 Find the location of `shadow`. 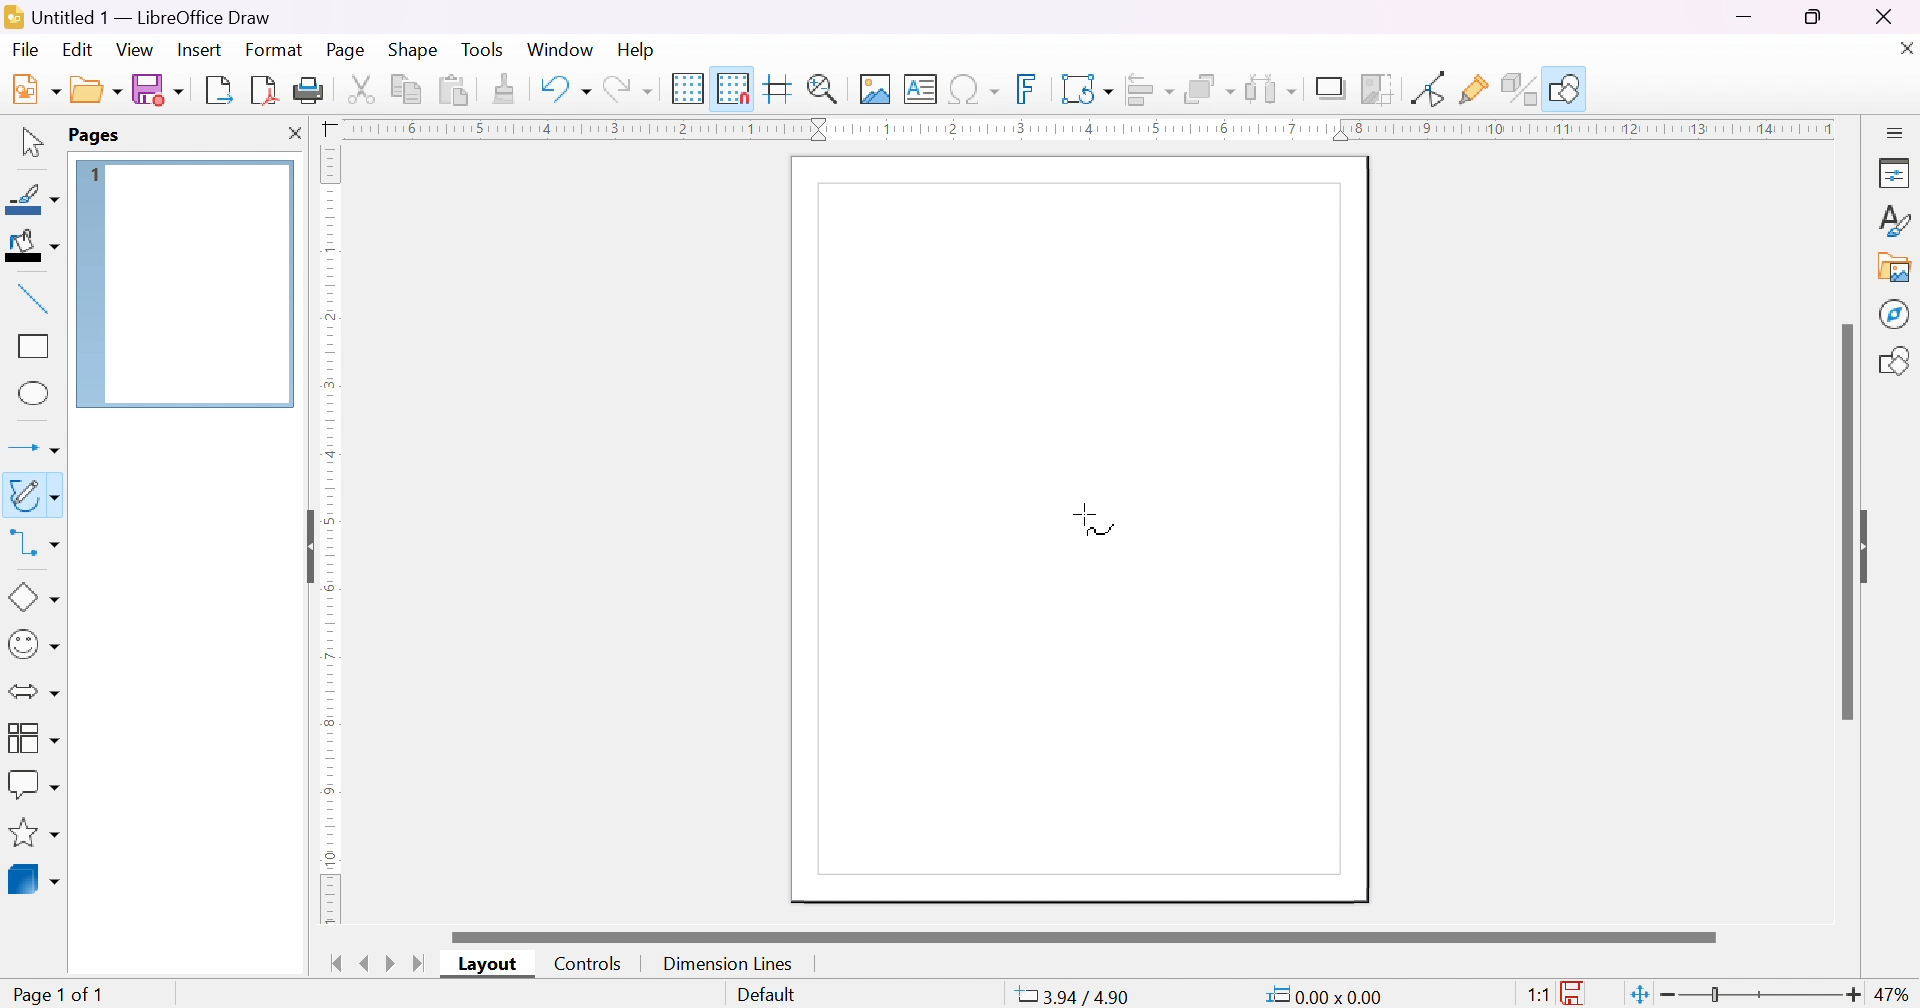

shadow is located at coordinates (1332, 90).